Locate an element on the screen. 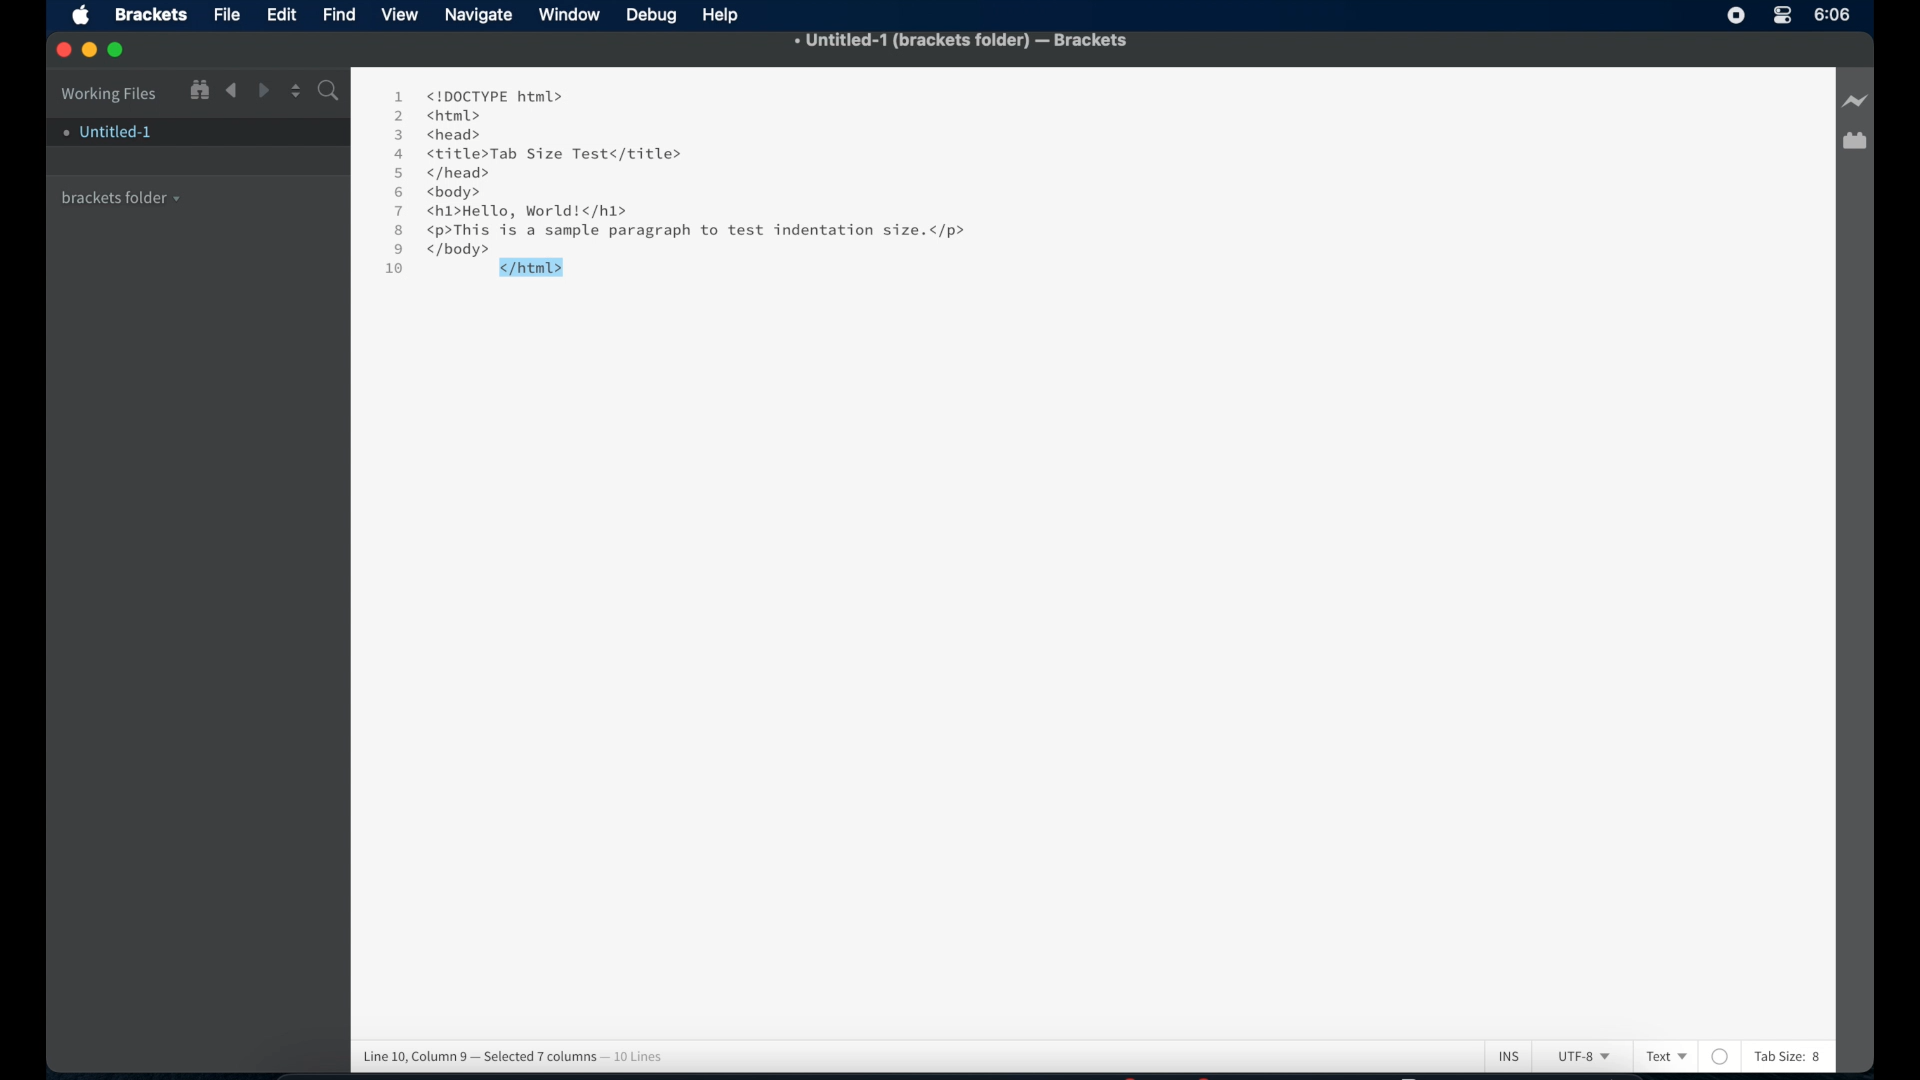  Debug is located at coordinates (654, 16).